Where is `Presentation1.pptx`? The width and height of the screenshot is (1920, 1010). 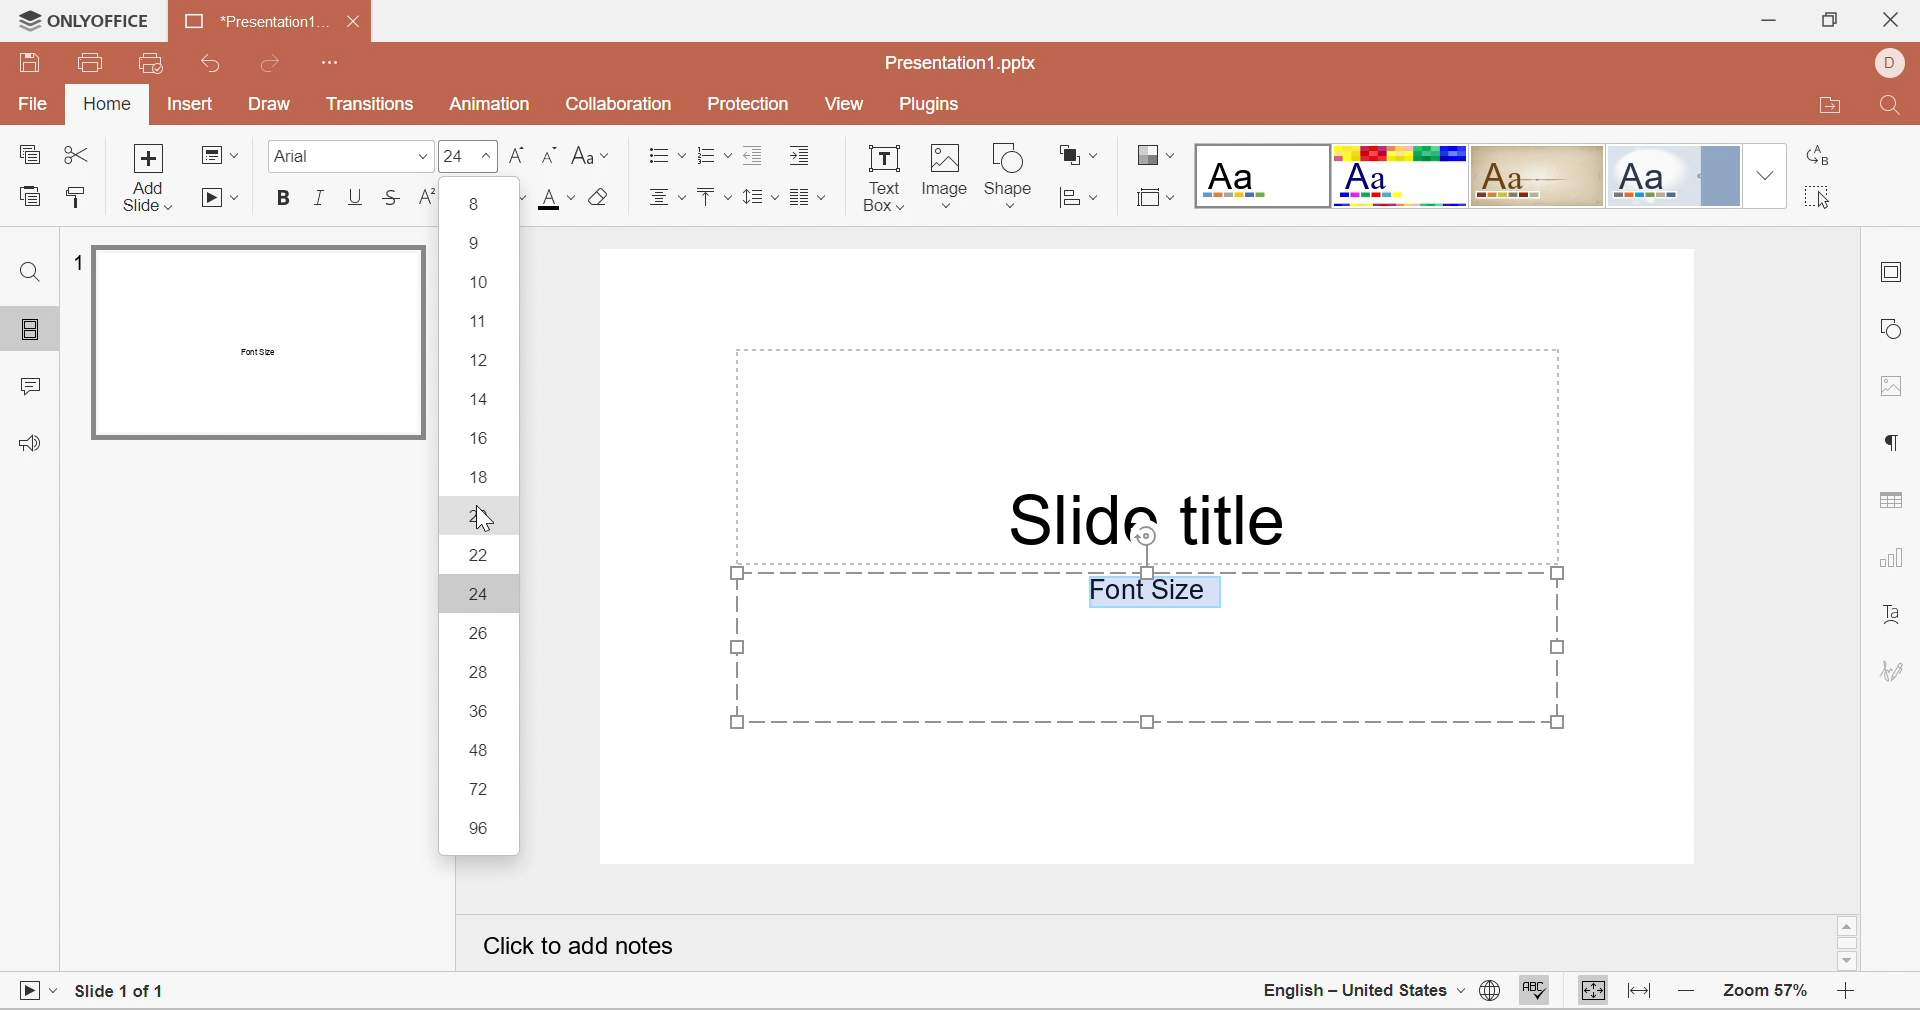
Presentation1.pptx is located at coordinates (961, 64).